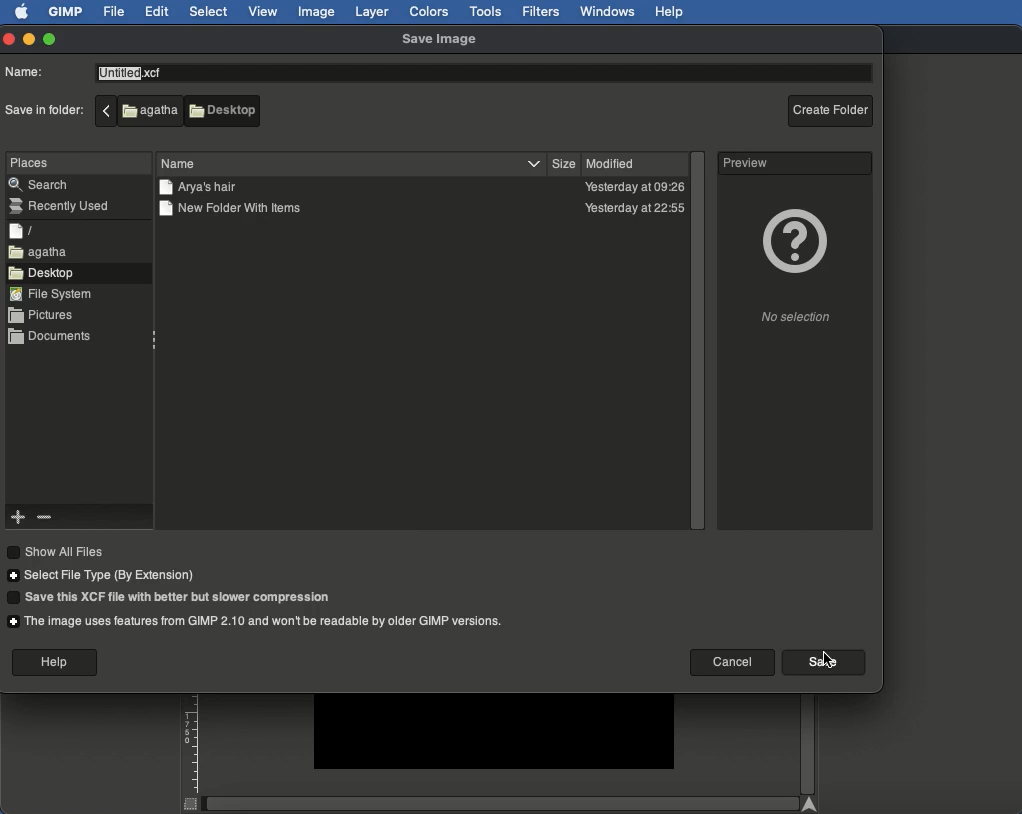 Image resolution: width=1022 pixels, height=814 pixels. What do you see at coordinates (43, 518) in the screenshot?
I see `Remove` at bounding box center [43, 518].